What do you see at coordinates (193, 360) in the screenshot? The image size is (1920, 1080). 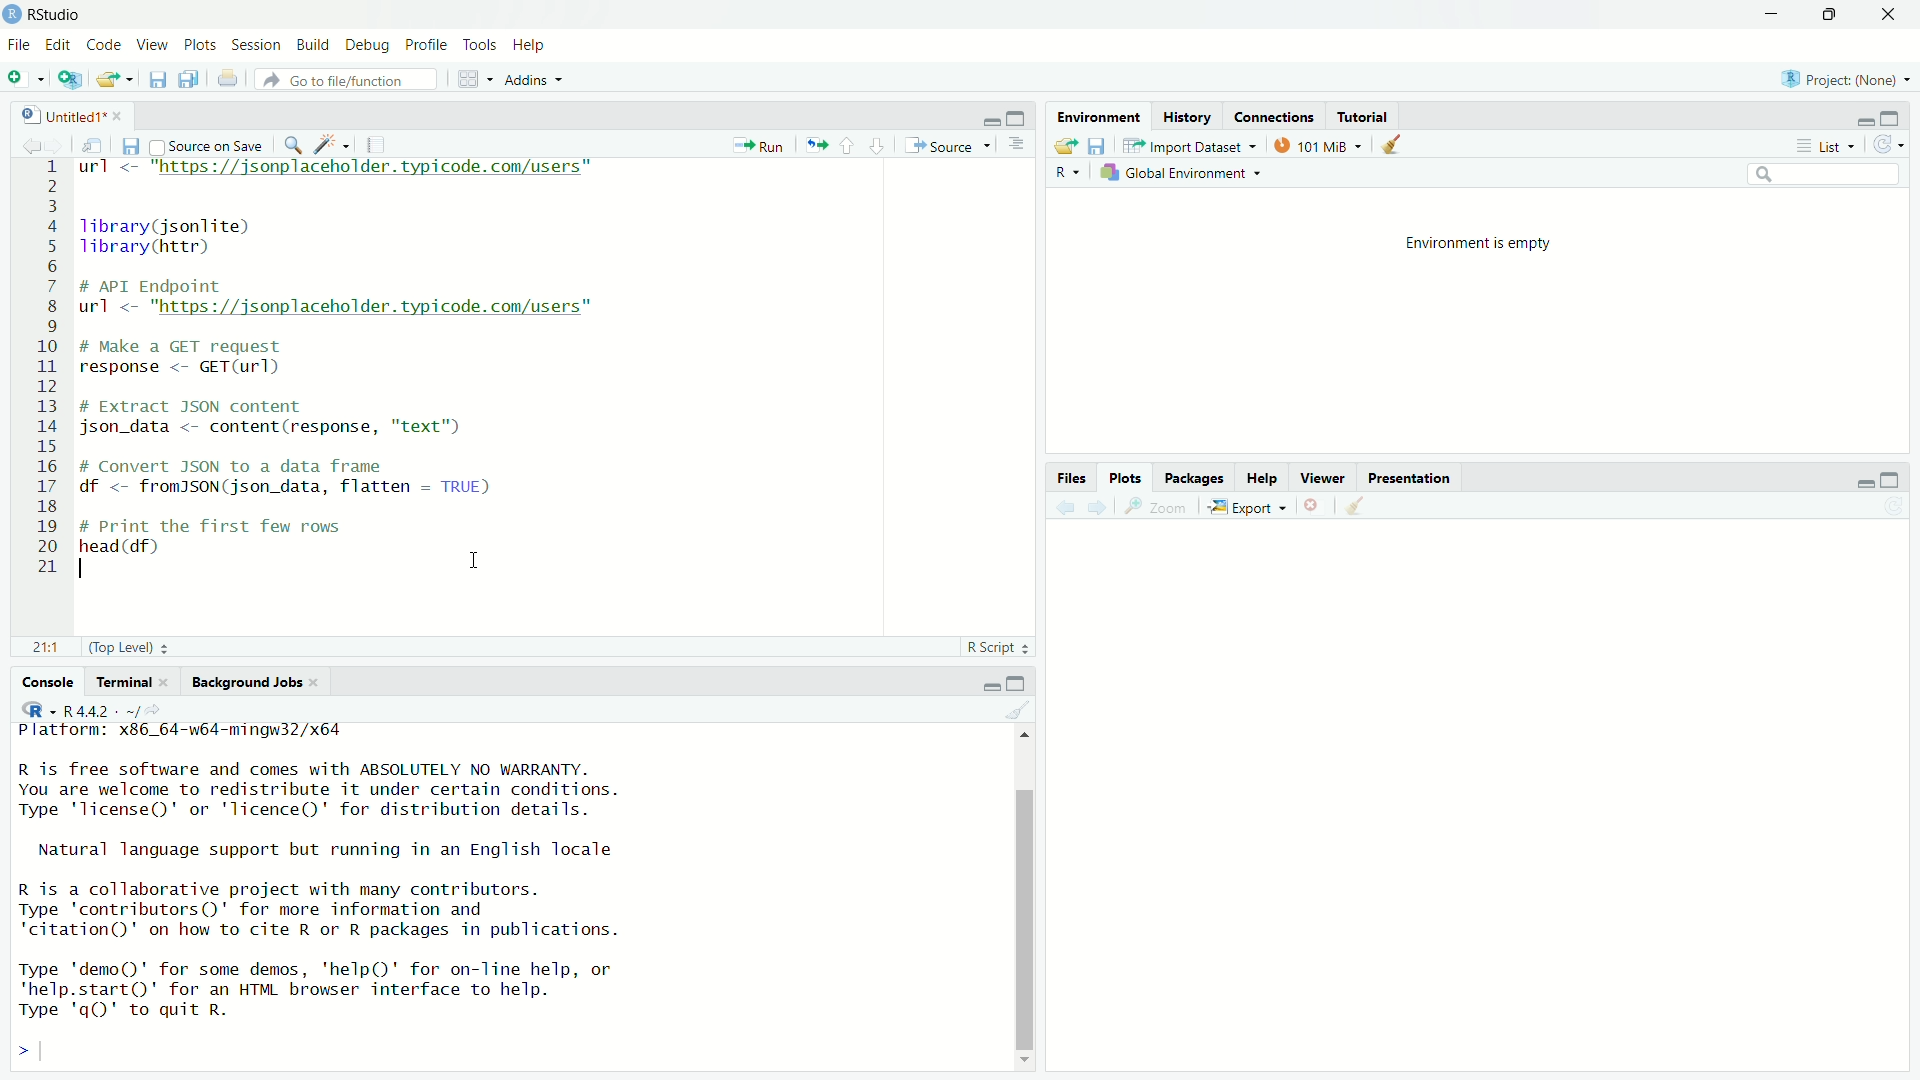 I see `# Make a GET request
response <- GET(url)` at bounding box center [193, 360].